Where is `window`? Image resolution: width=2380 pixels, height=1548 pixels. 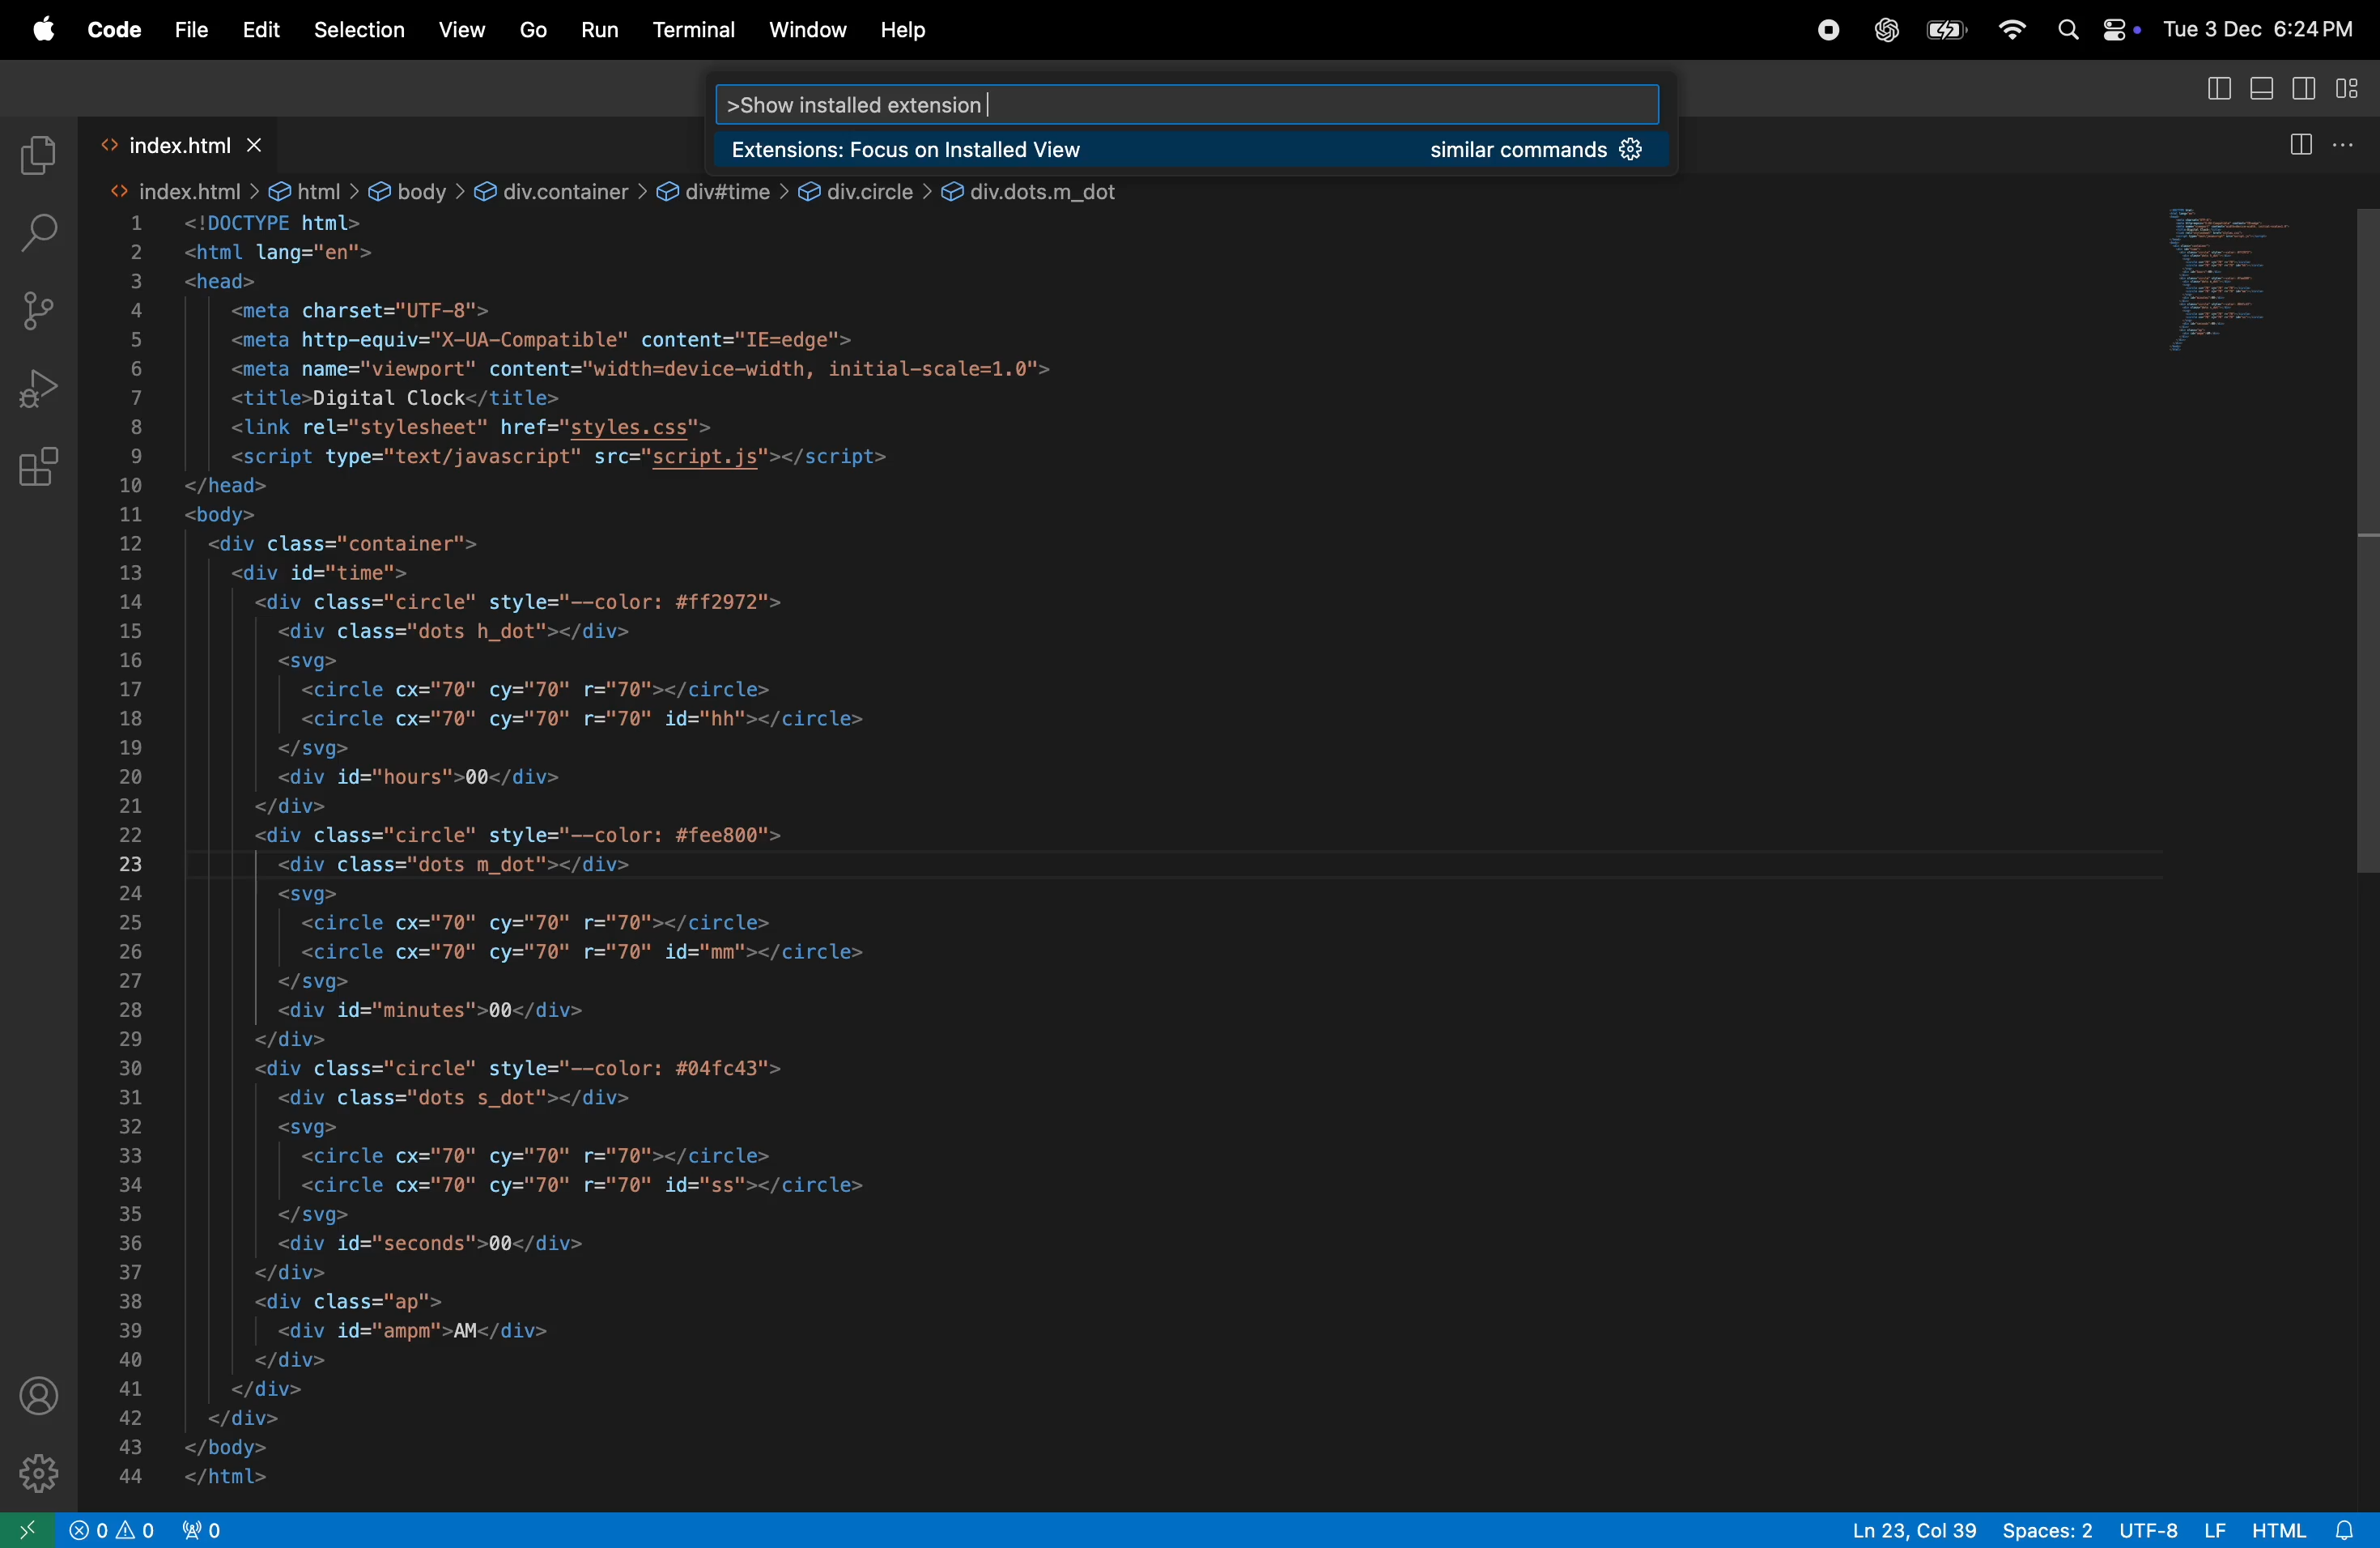 window is located at coordinates (807, 31).